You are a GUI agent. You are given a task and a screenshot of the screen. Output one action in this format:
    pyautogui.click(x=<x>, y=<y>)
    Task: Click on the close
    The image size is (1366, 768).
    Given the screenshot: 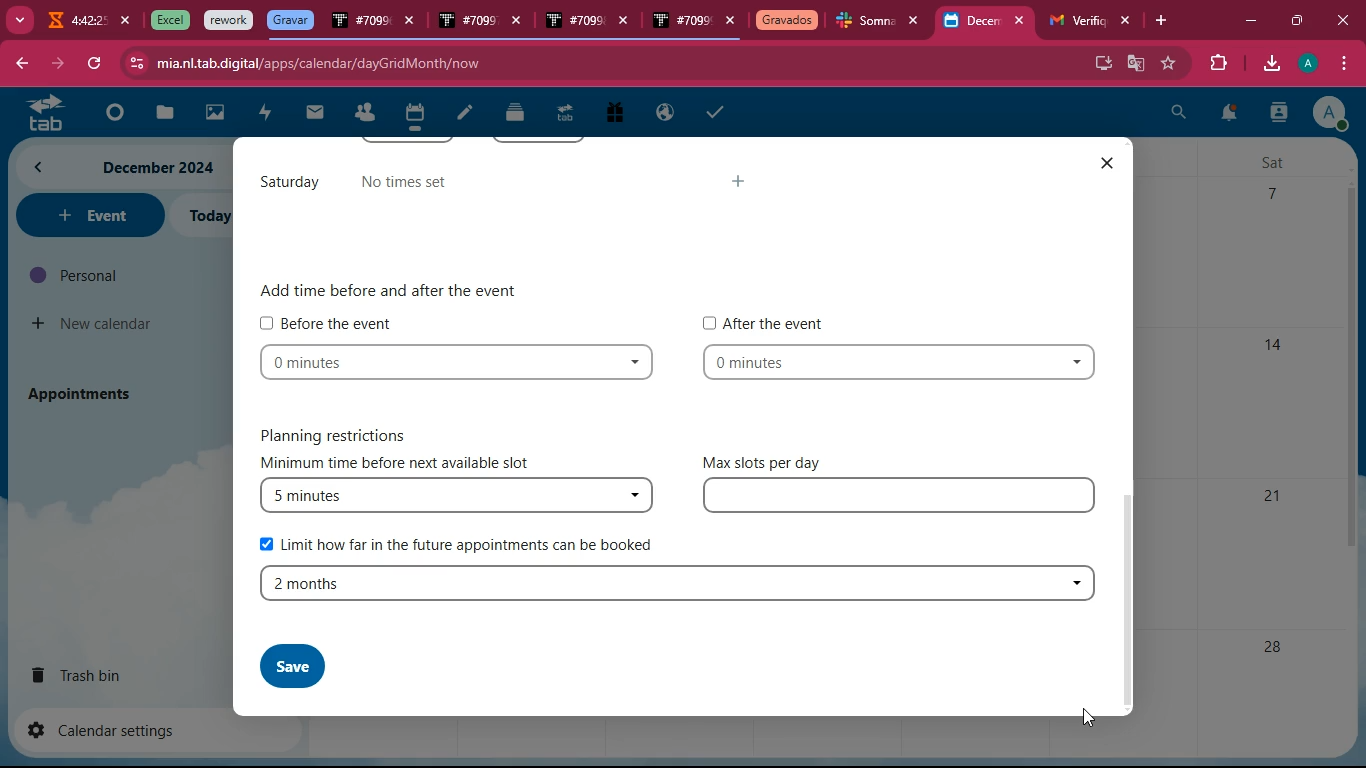 What is the action you would take?
    pyautogui.click(x=1024, y=21)
    